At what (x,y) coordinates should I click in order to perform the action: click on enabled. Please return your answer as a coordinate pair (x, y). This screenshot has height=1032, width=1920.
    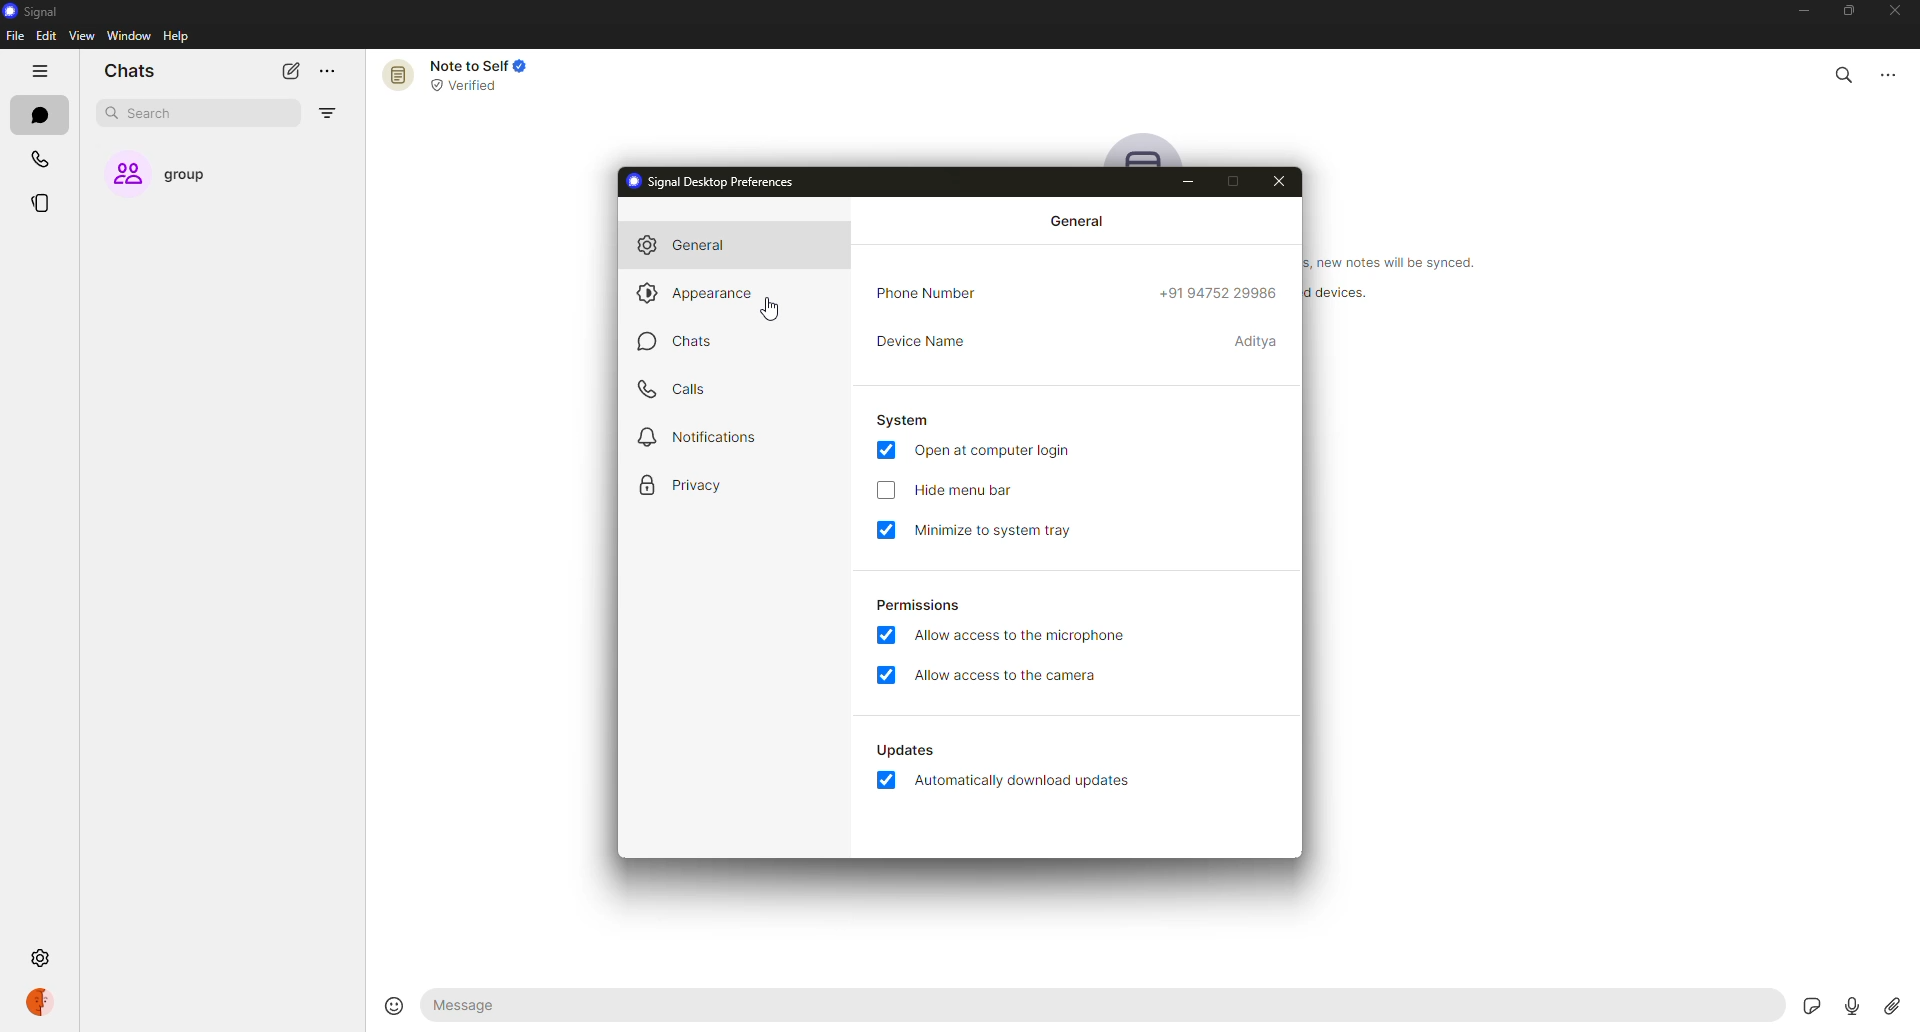
    Looking at the image, I should click on (885, 780).